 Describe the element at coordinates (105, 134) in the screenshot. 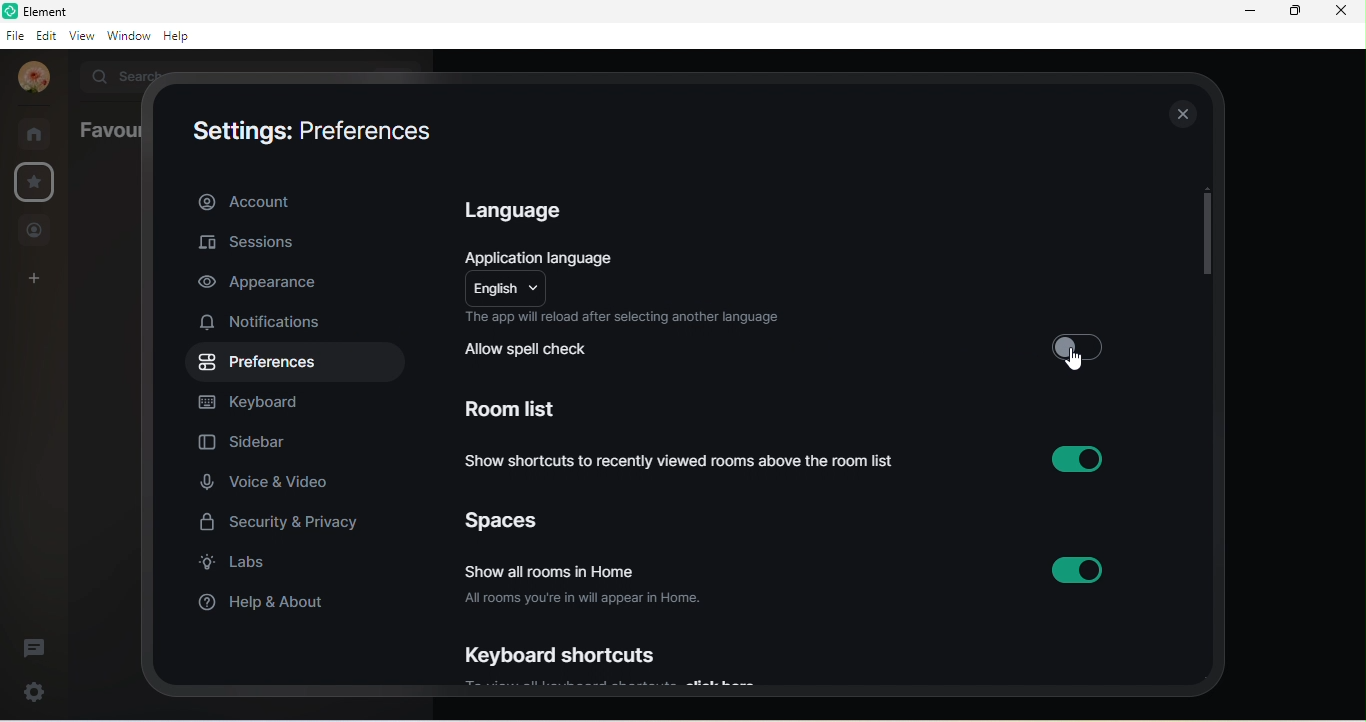

I see `favourites` at that location.